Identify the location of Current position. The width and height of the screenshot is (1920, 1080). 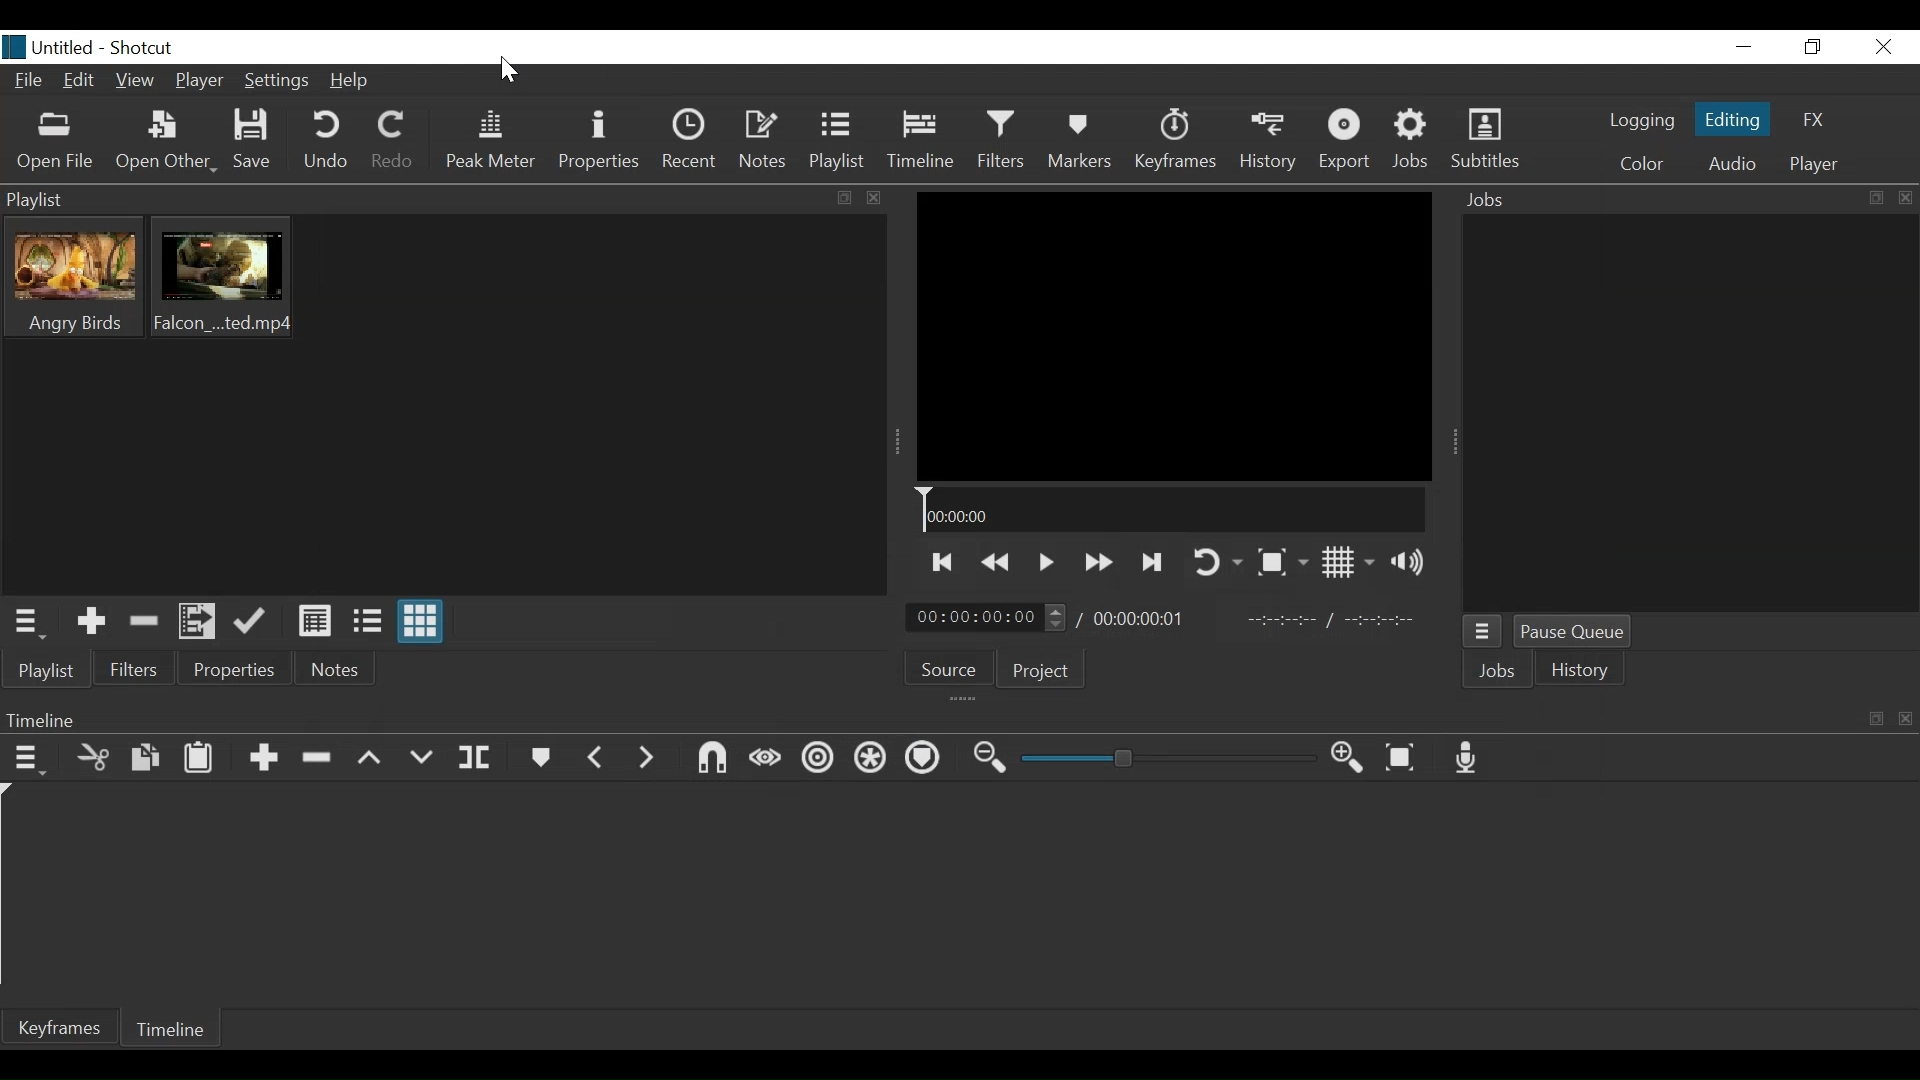
(991, 618).